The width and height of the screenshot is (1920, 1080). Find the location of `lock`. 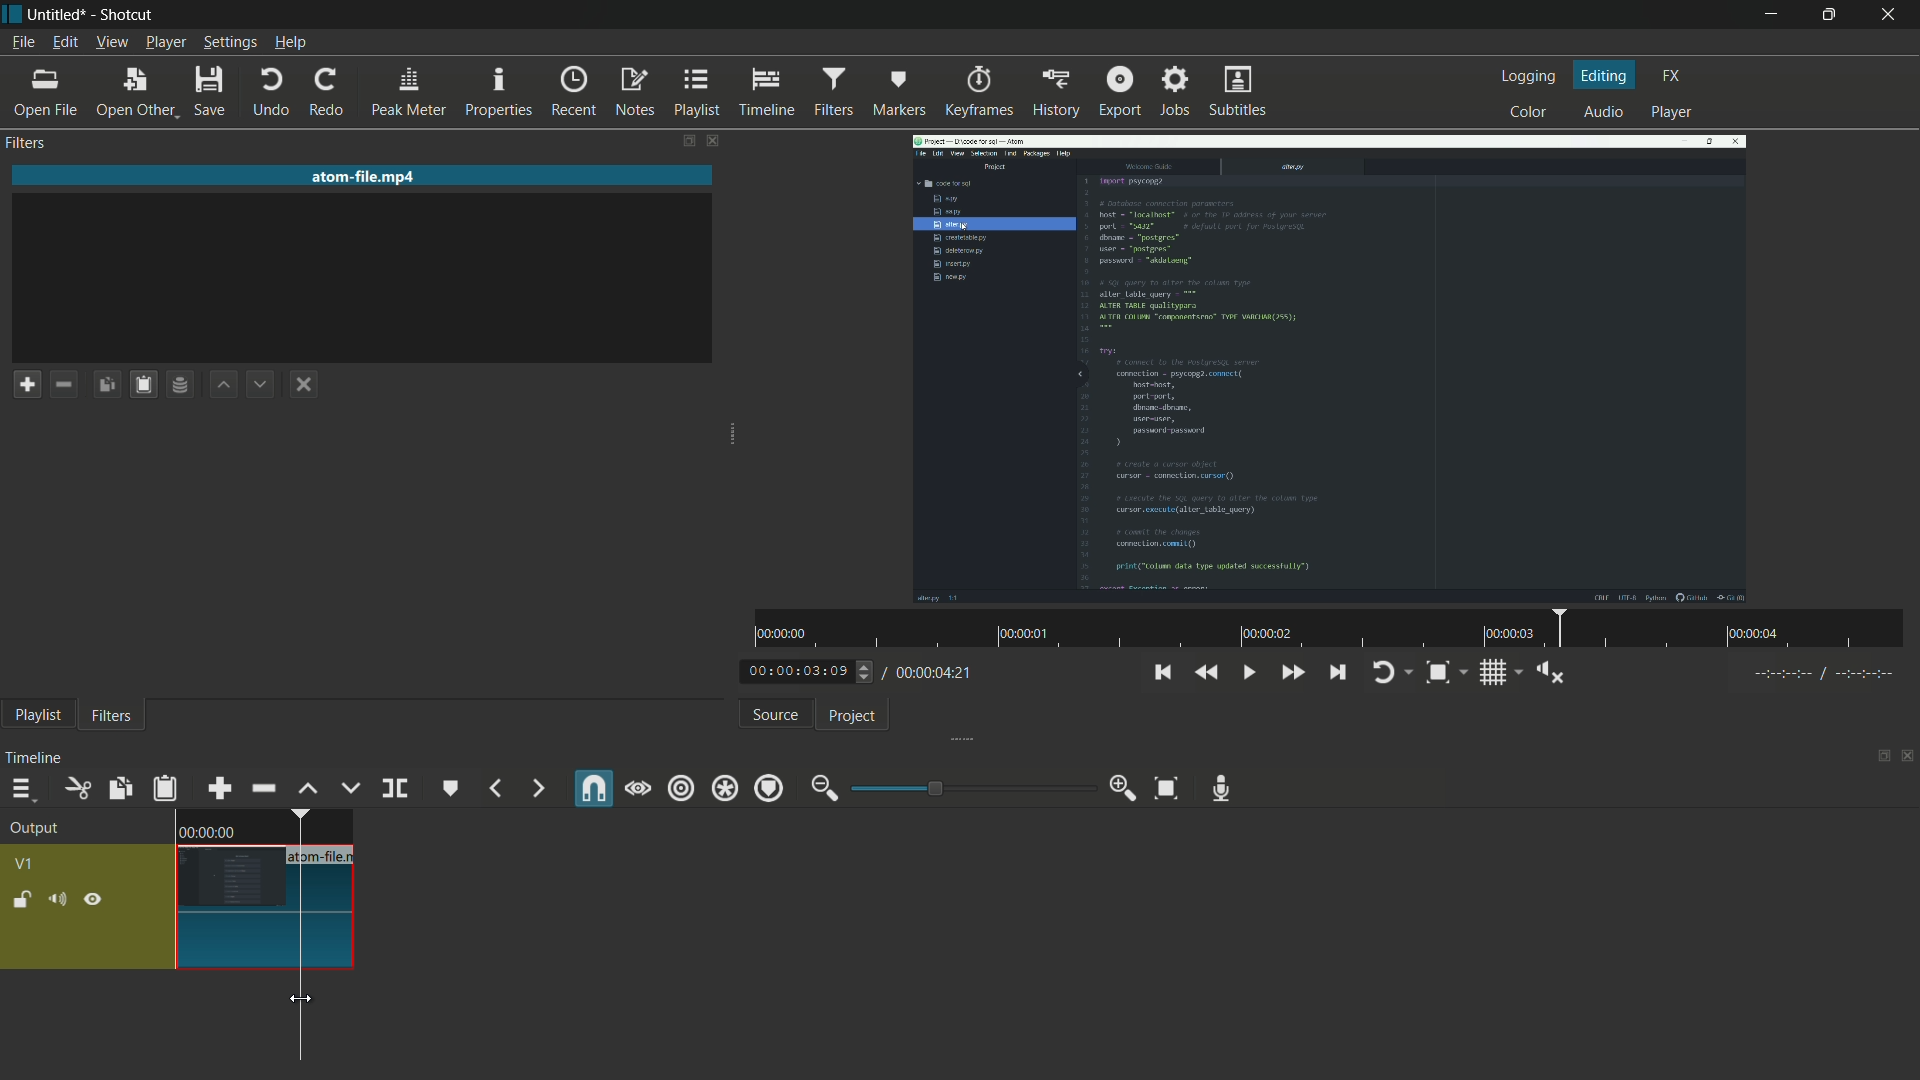

lock is located at coordinates (21, 902).